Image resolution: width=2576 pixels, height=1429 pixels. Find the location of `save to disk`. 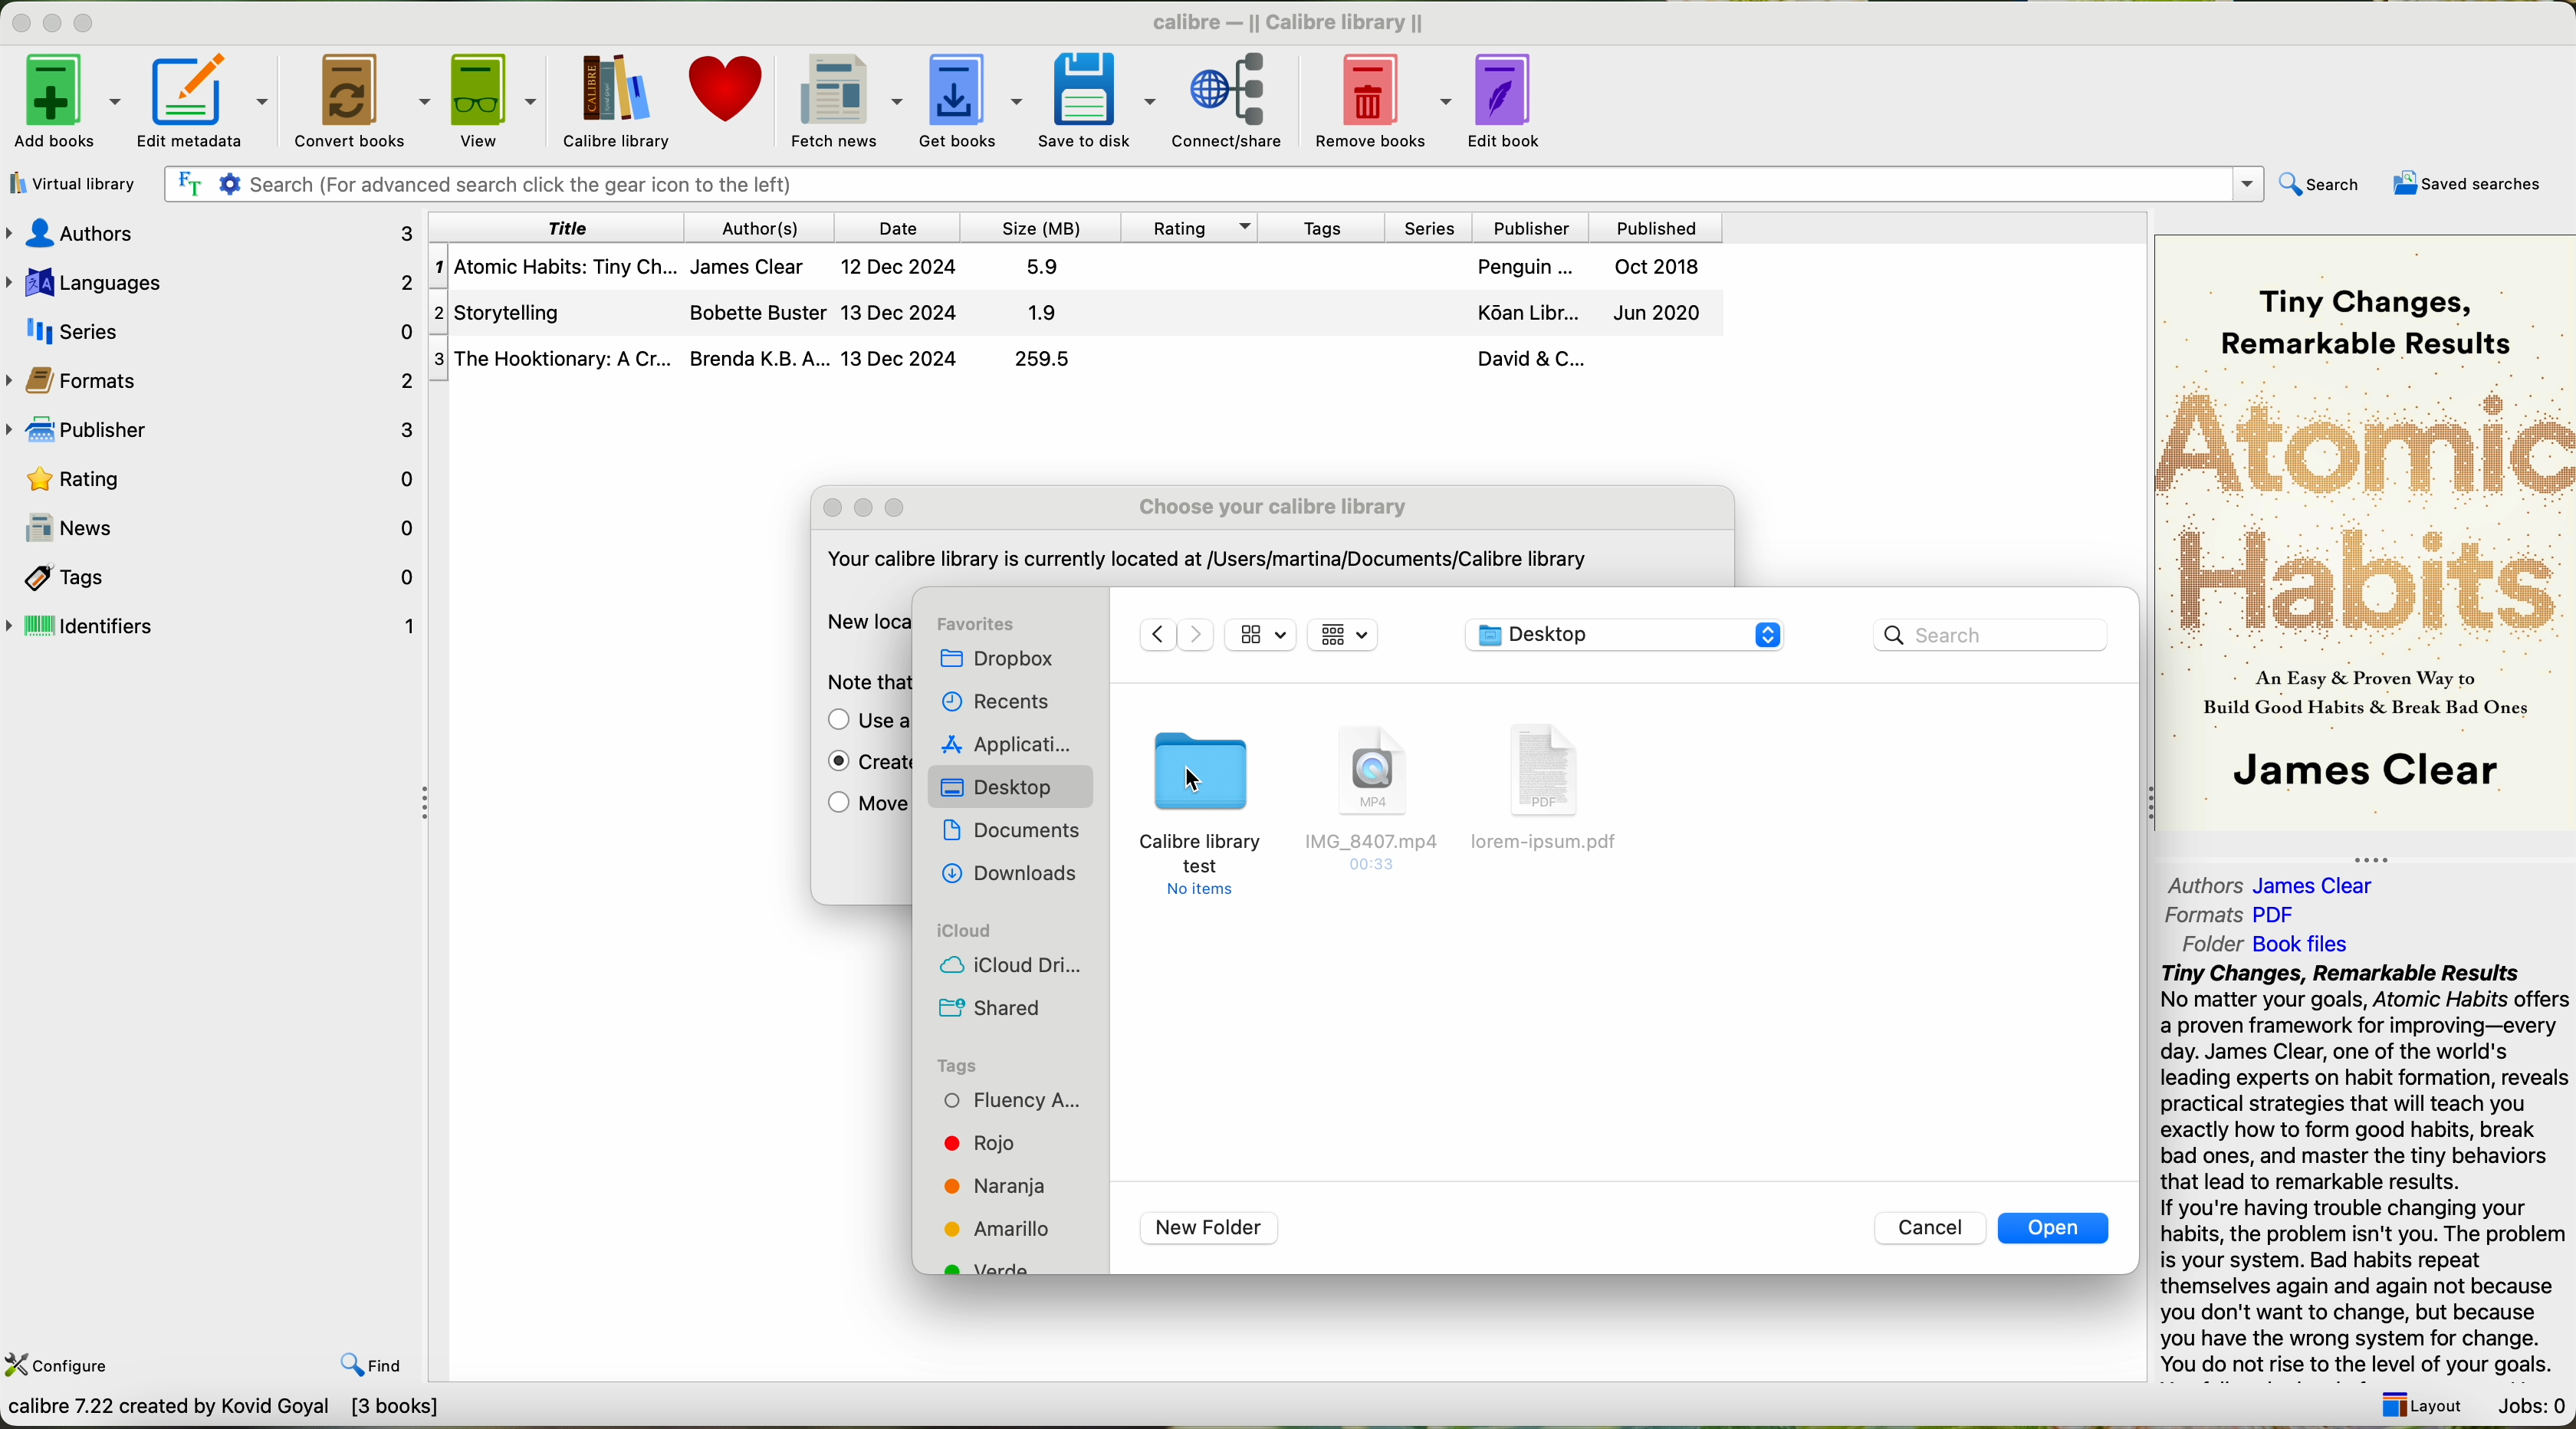

save to disk is located at coordinates (1098, 98).